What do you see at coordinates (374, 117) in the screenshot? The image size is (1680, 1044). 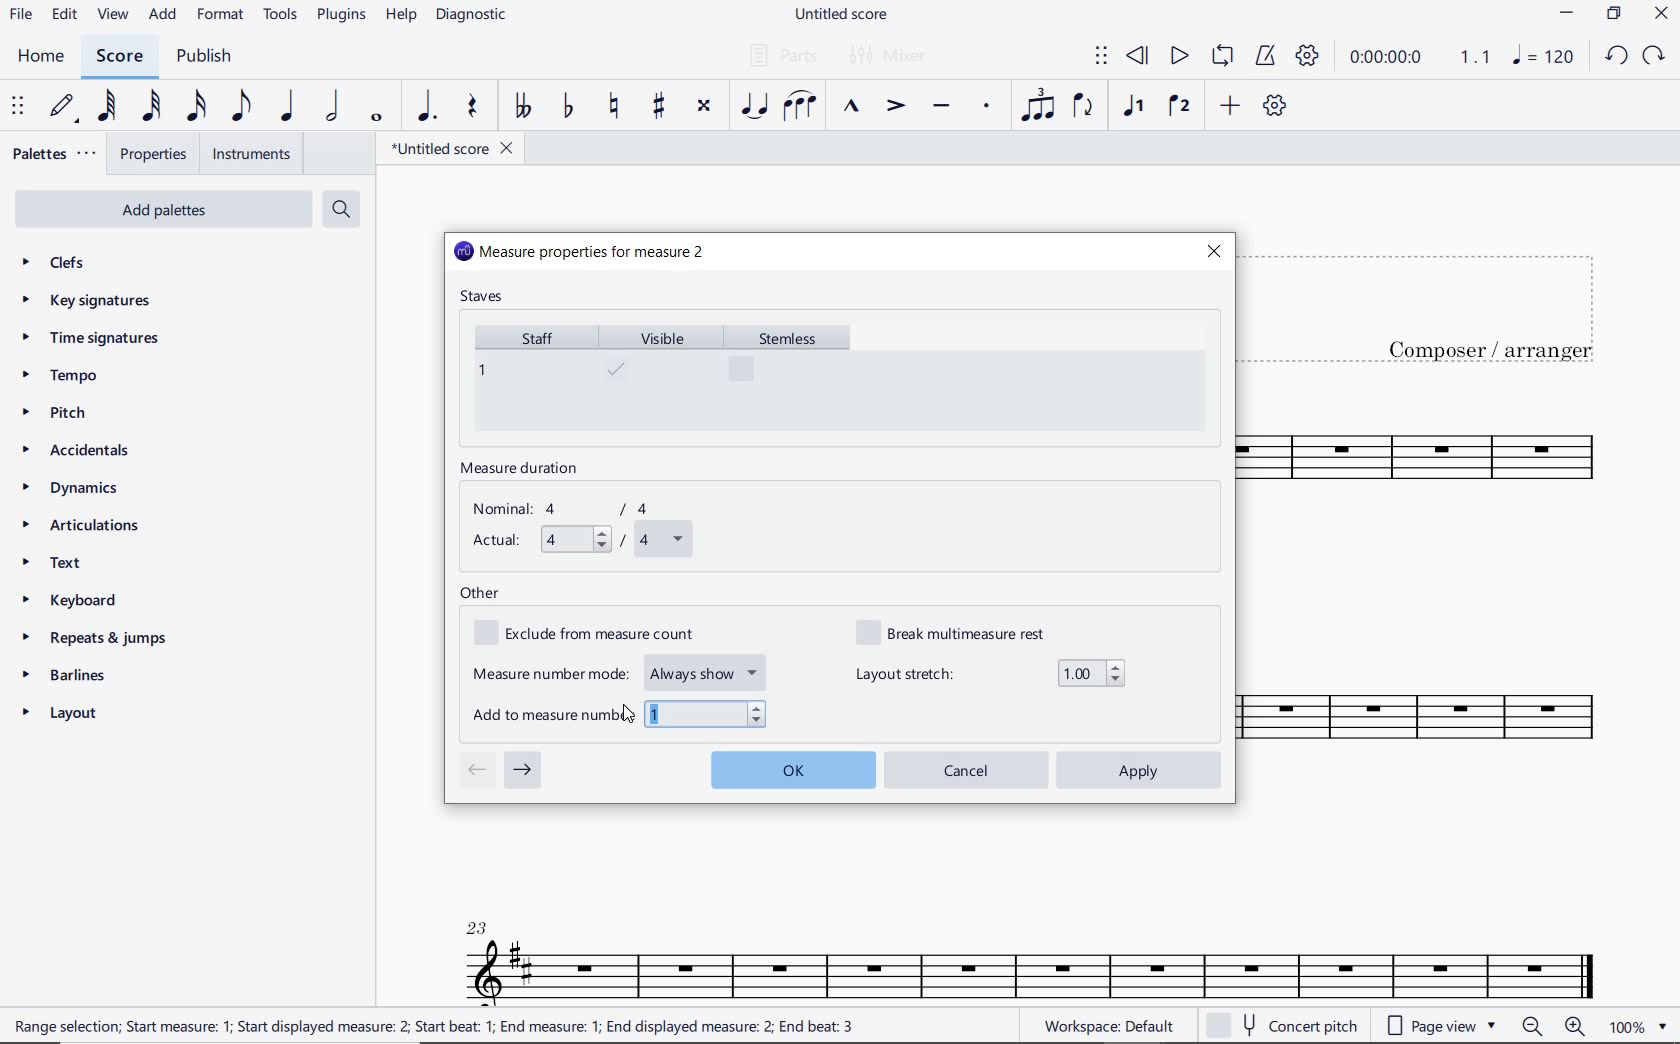 I see `WHOLE NOTE` at bounding box center [374, 117].